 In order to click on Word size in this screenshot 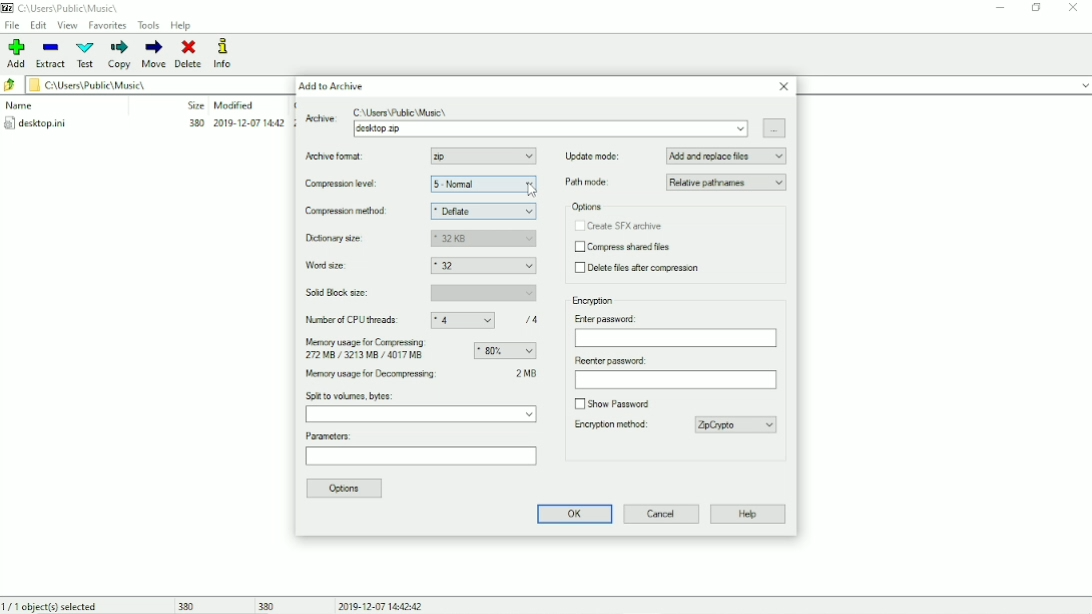, I will do `click(422, 266)`.